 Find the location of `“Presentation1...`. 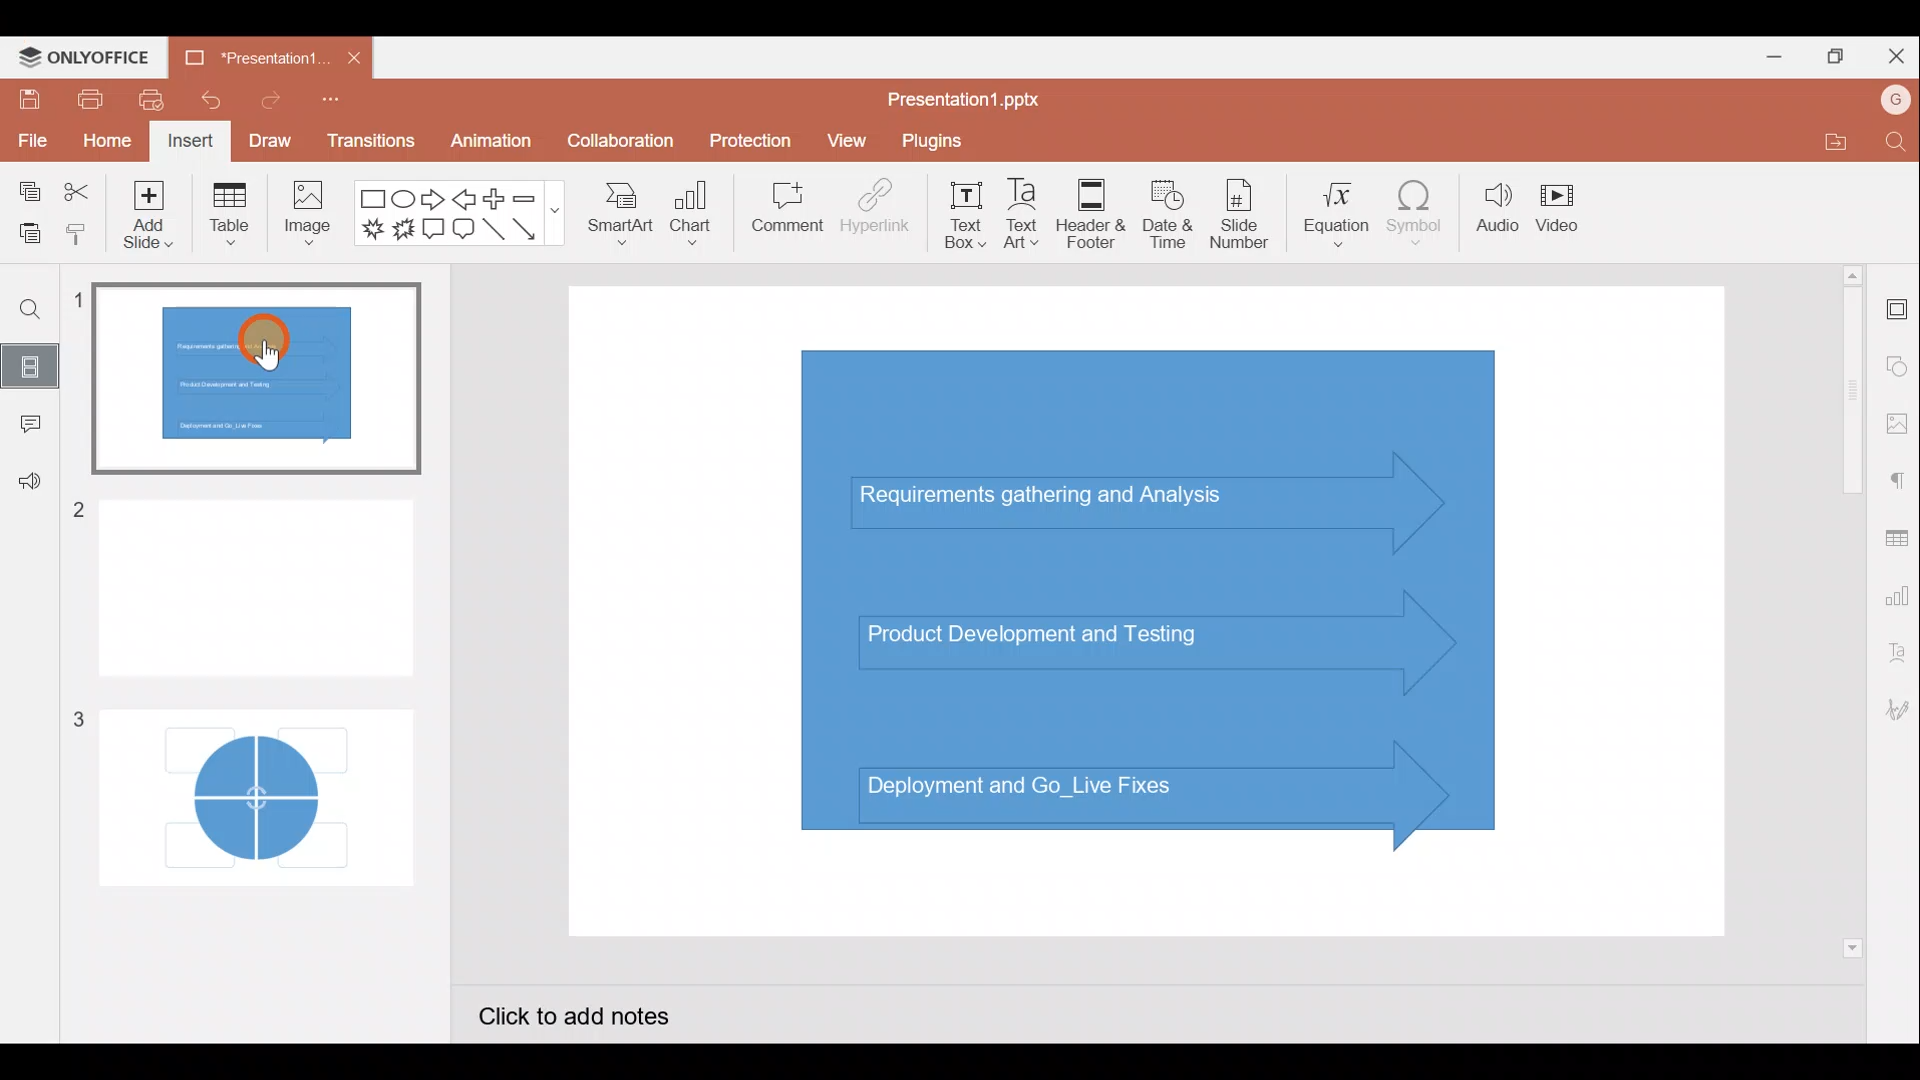

“Presentation1... is located at coordinates (260, 59).